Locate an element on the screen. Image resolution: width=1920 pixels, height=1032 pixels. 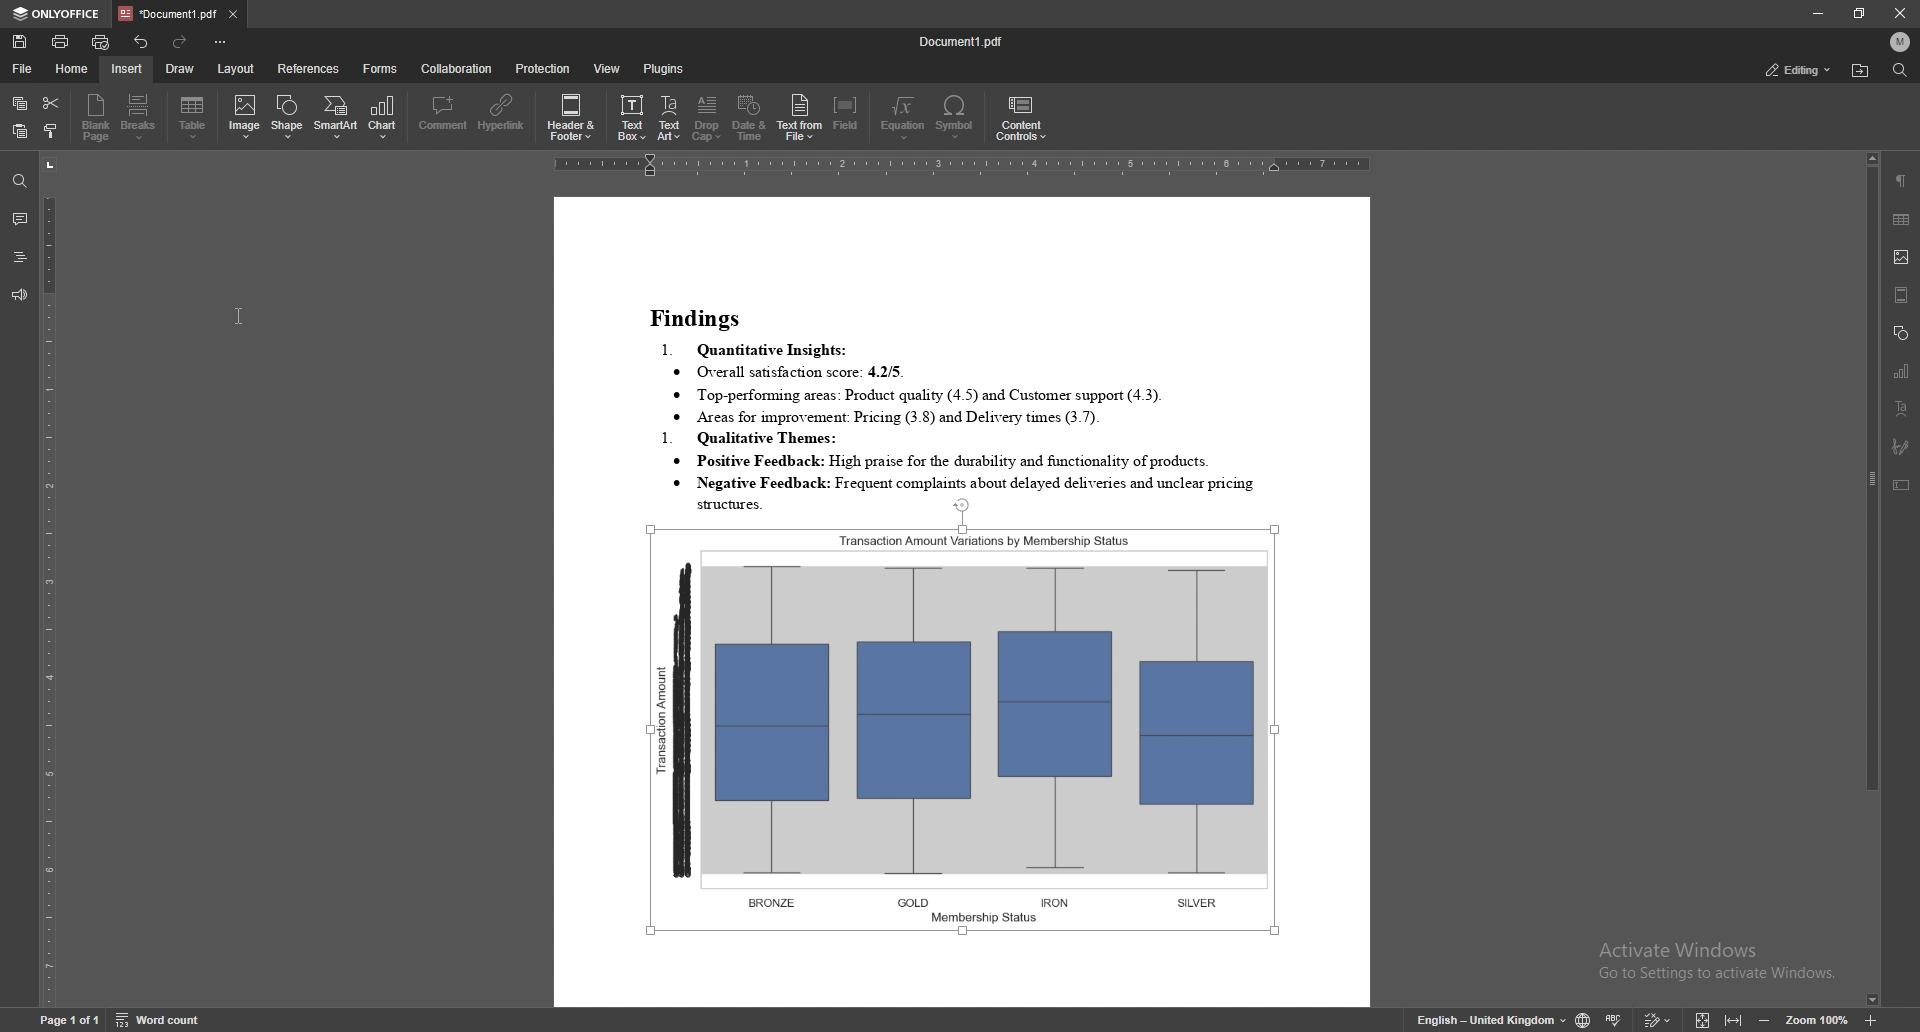
find is located at coordinates (18, 180).